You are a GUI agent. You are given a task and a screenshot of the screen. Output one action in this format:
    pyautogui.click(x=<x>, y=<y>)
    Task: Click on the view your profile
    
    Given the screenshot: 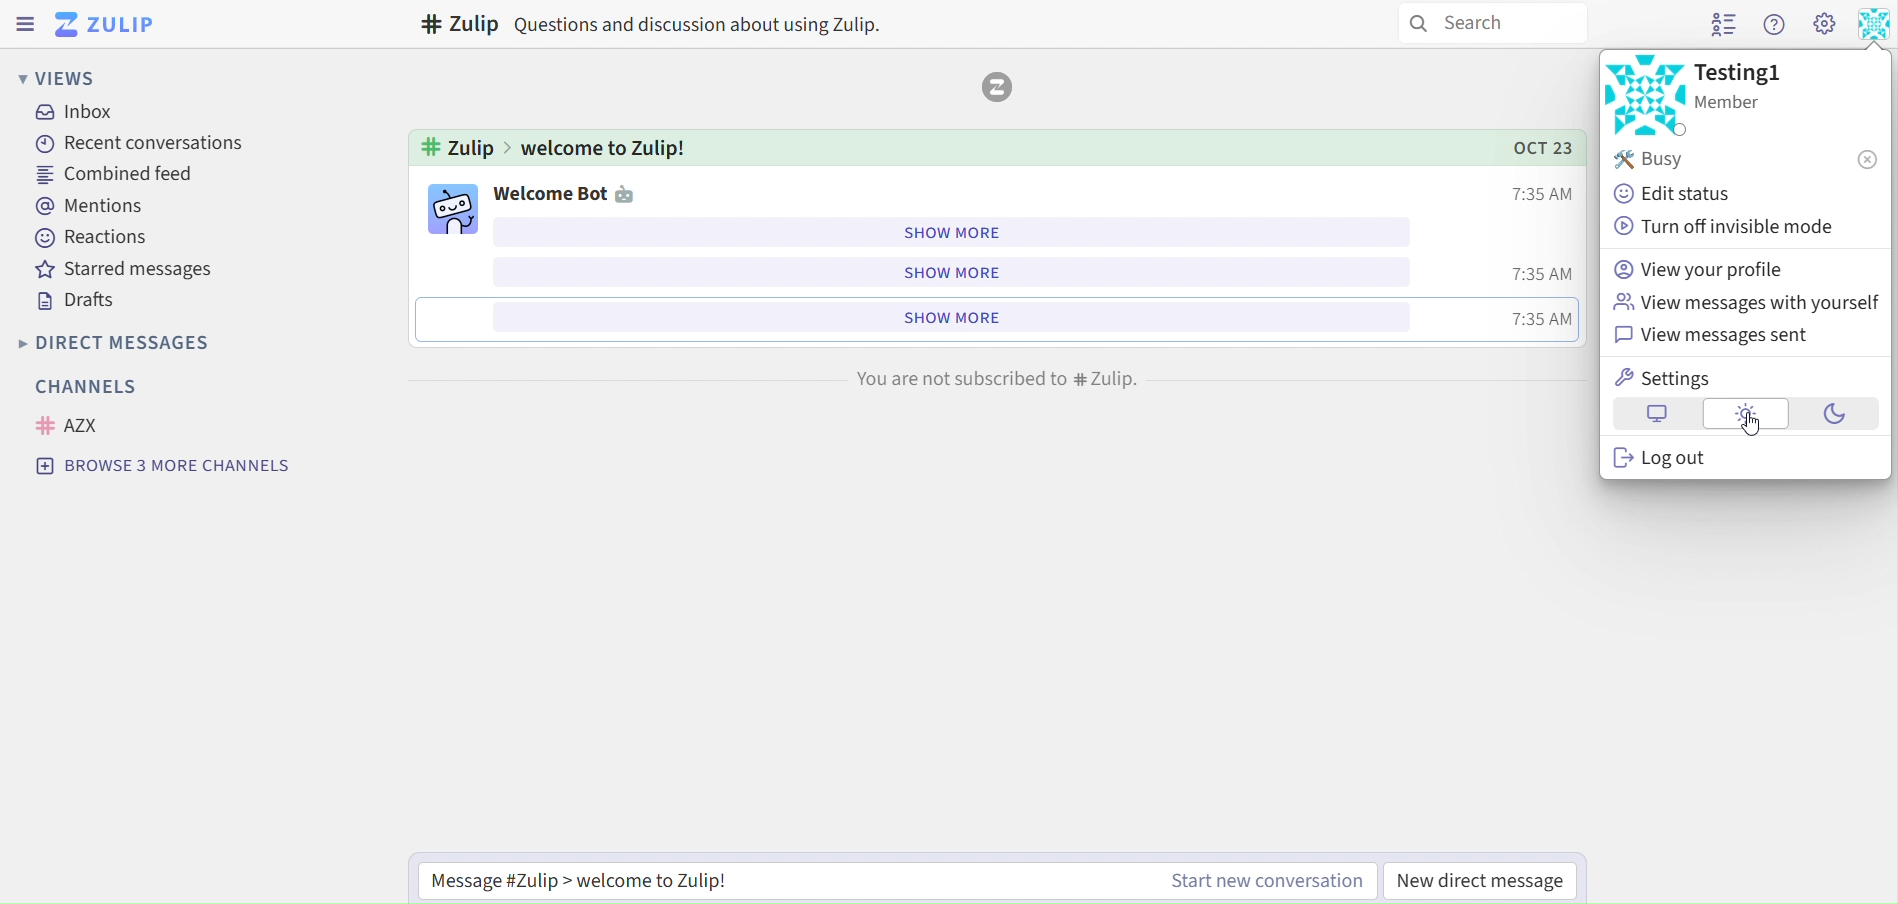 What is the action you would take?
    pyautogui.click(x=1709, y=271)
    